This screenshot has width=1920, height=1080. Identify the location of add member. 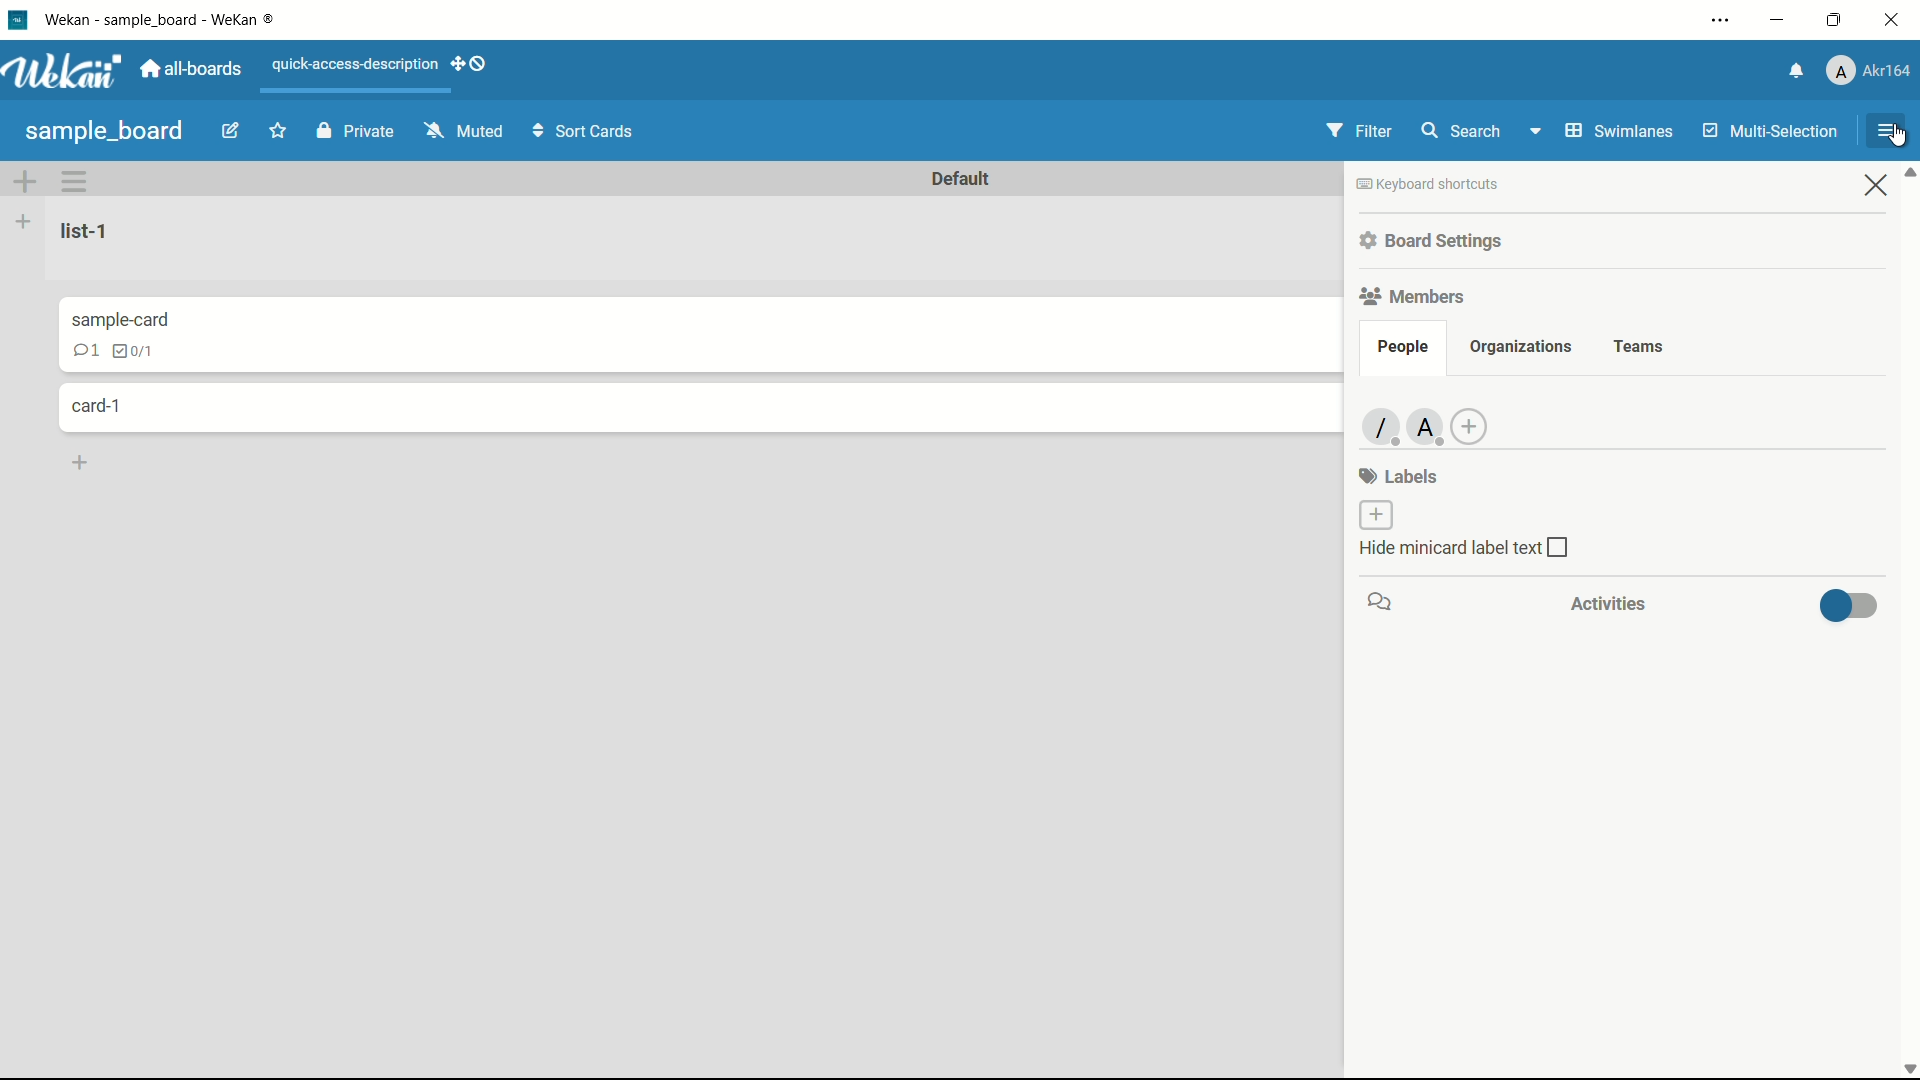
(1472, 427).